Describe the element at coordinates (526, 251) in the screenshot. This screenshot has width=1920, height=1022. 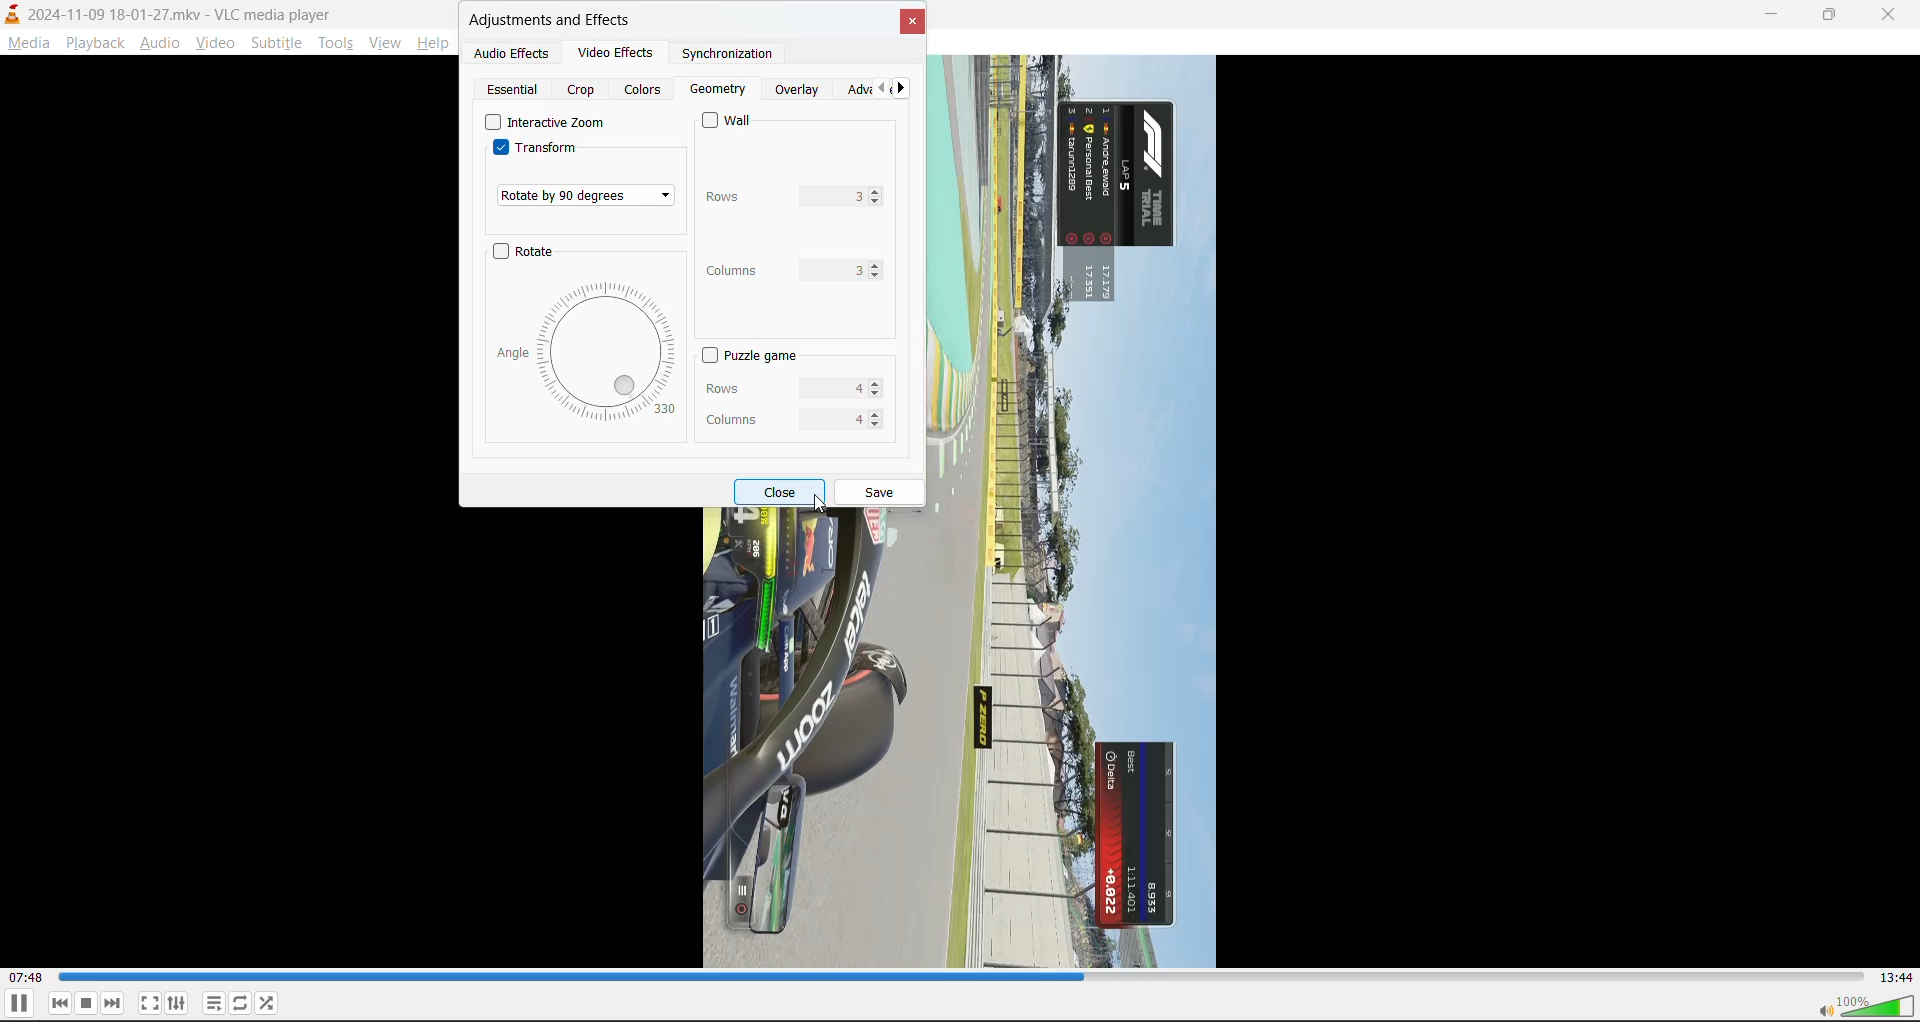
I see `rotate` at that location.